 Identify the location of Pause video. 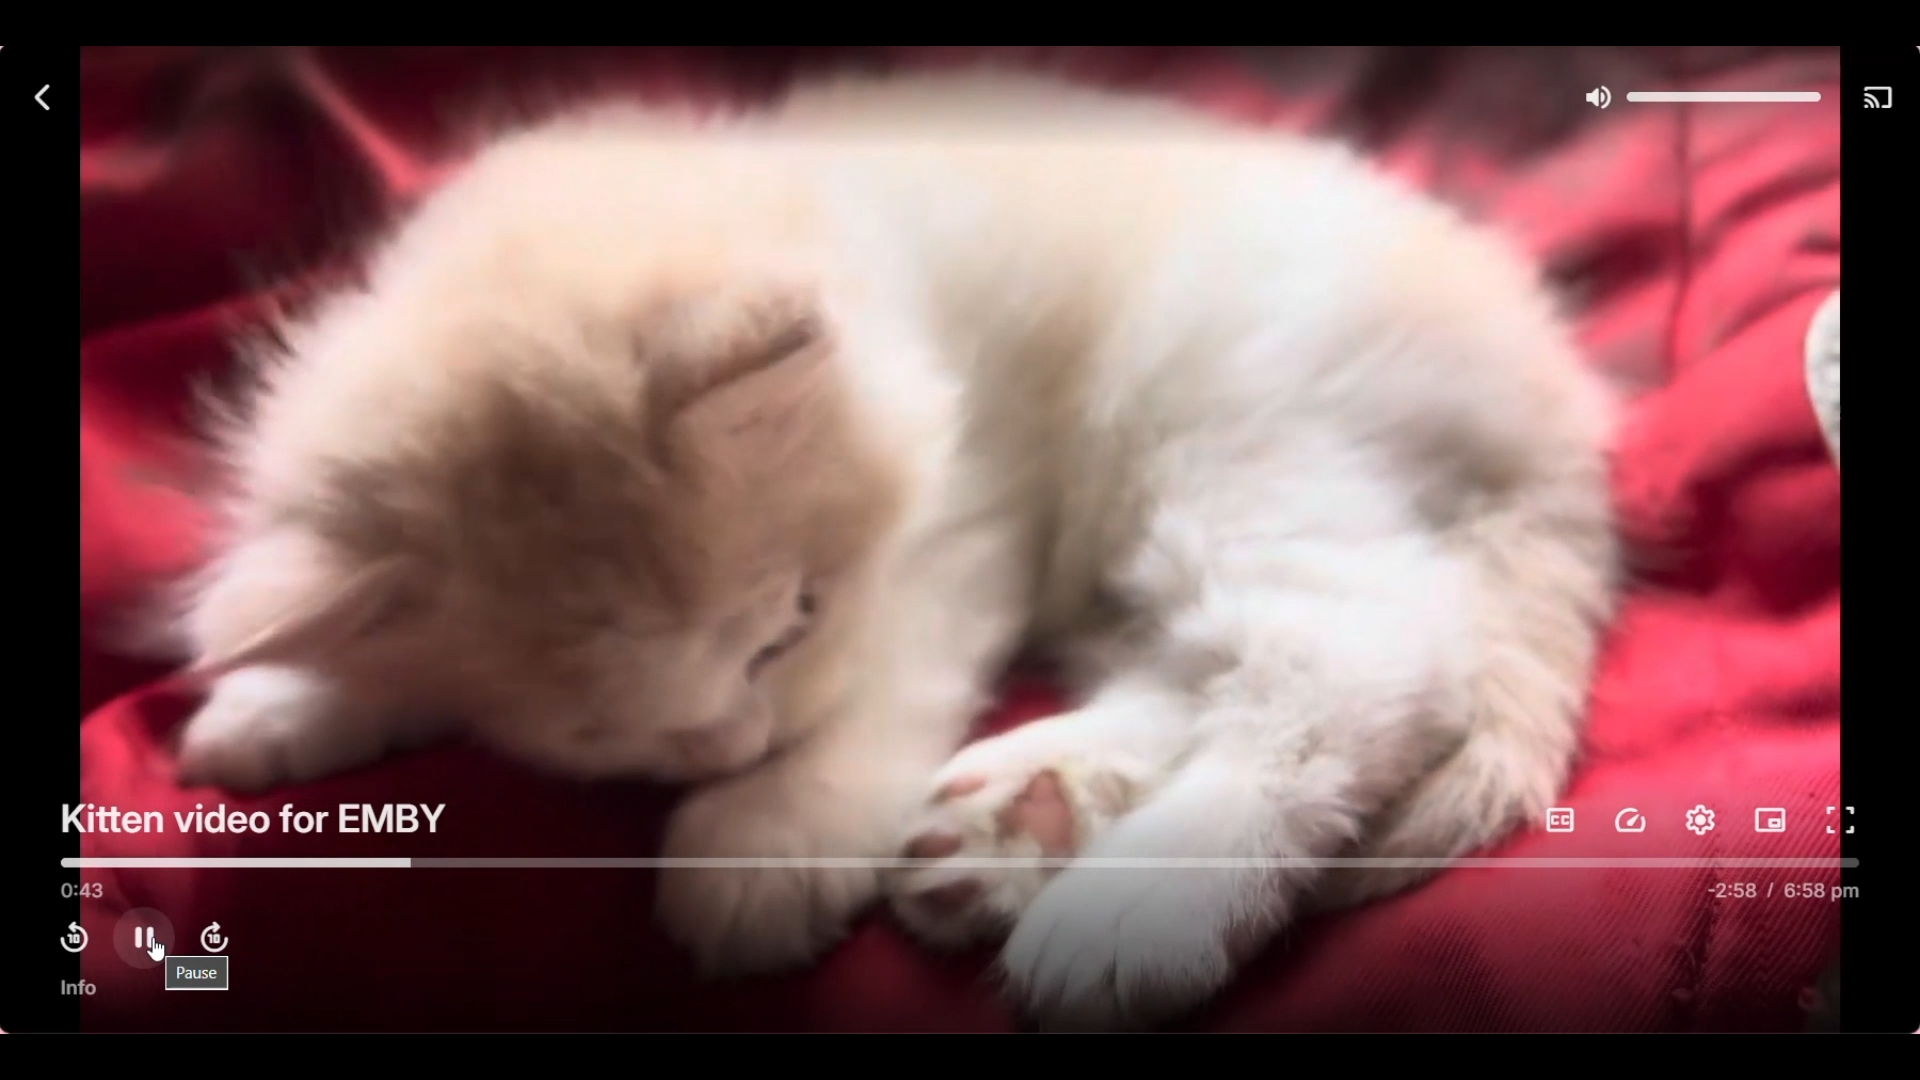
(144, 933).